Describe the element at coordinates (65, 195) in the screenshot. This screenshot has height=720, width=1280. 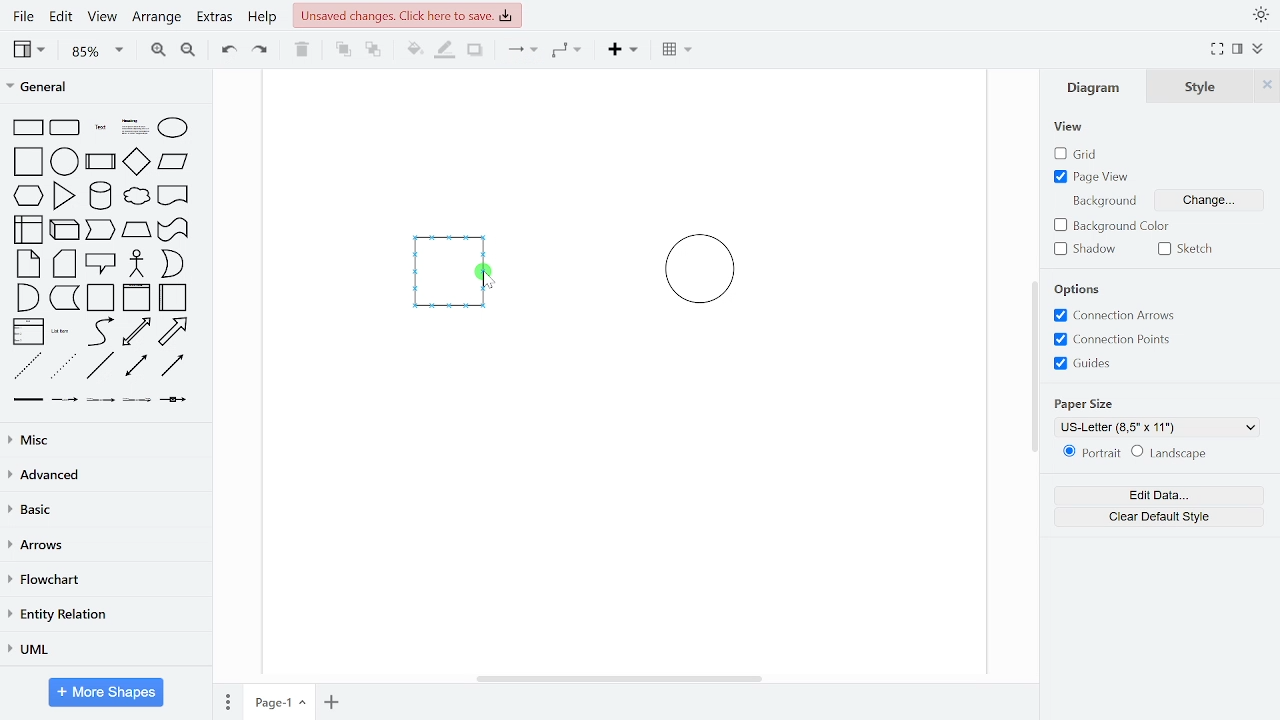
I see `triangle` at that location.